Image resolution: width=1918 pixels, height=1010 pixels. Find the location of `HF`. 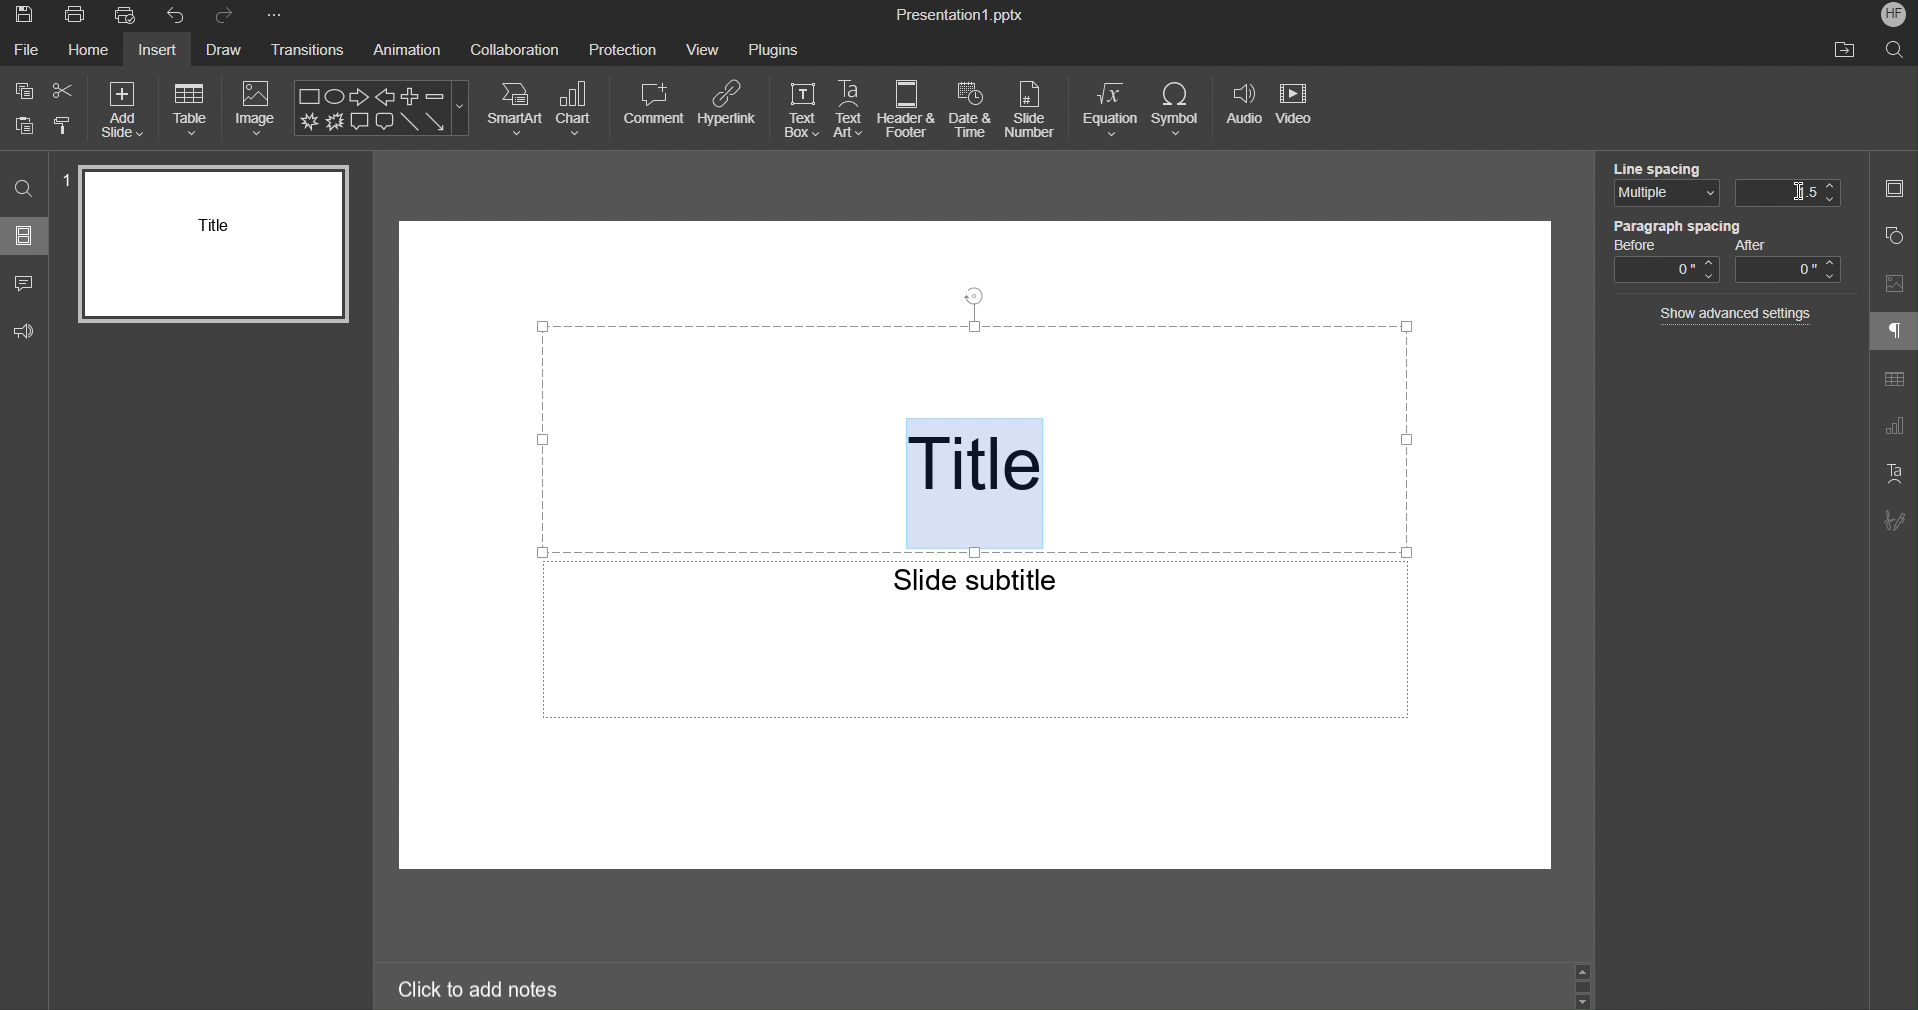

HF is located at coordinates (1889, 15).